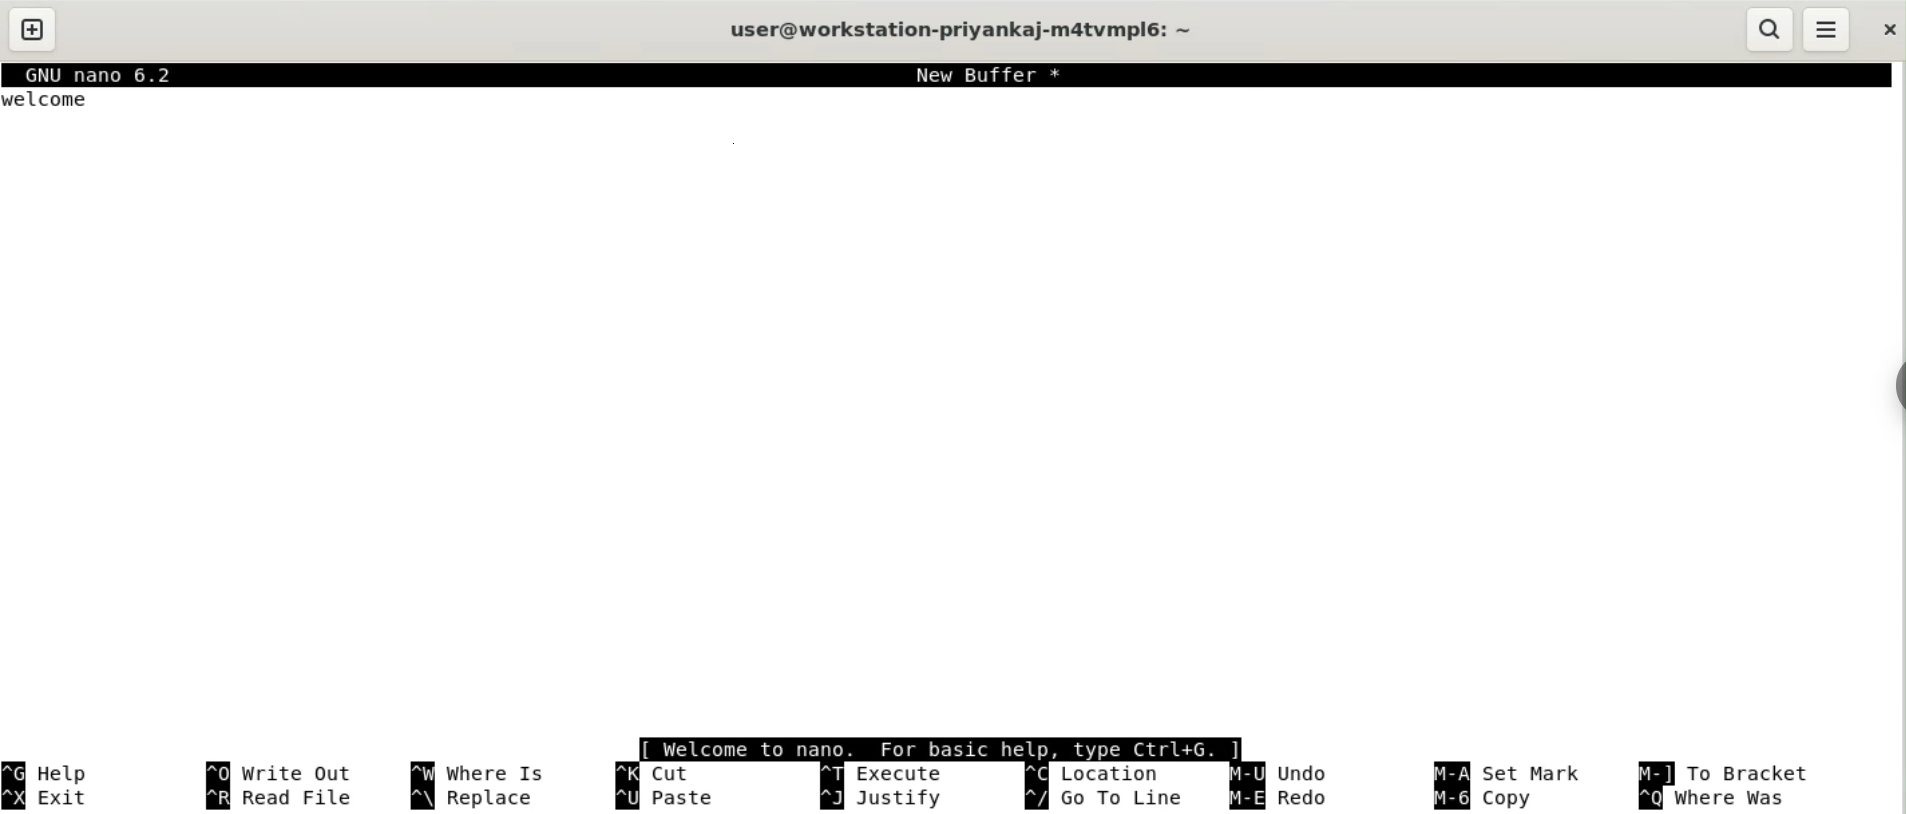  Describe the element at coordinates (939, 747) in the screenshot. I see `[ welcome to nano. For basic help, type Ctrl+G. |]` at that location.